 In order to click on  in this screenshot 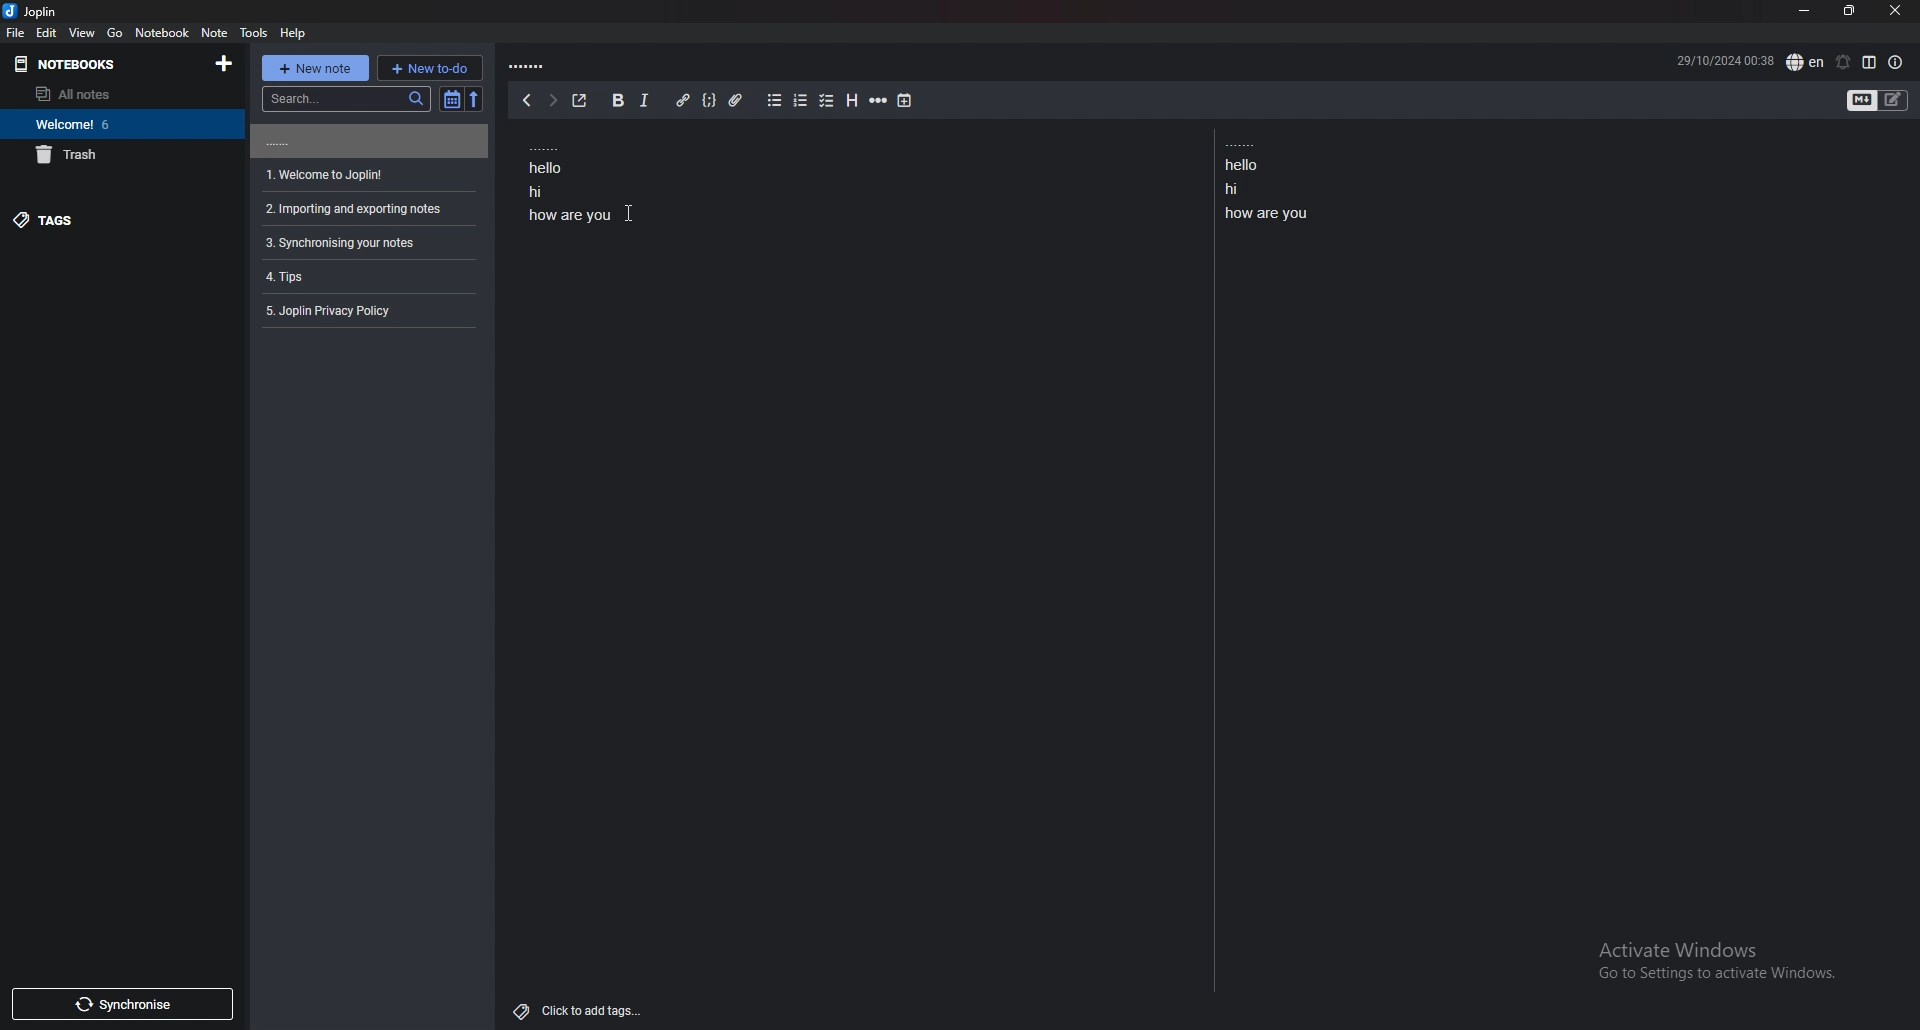, I will do `click(1708, 965)`.